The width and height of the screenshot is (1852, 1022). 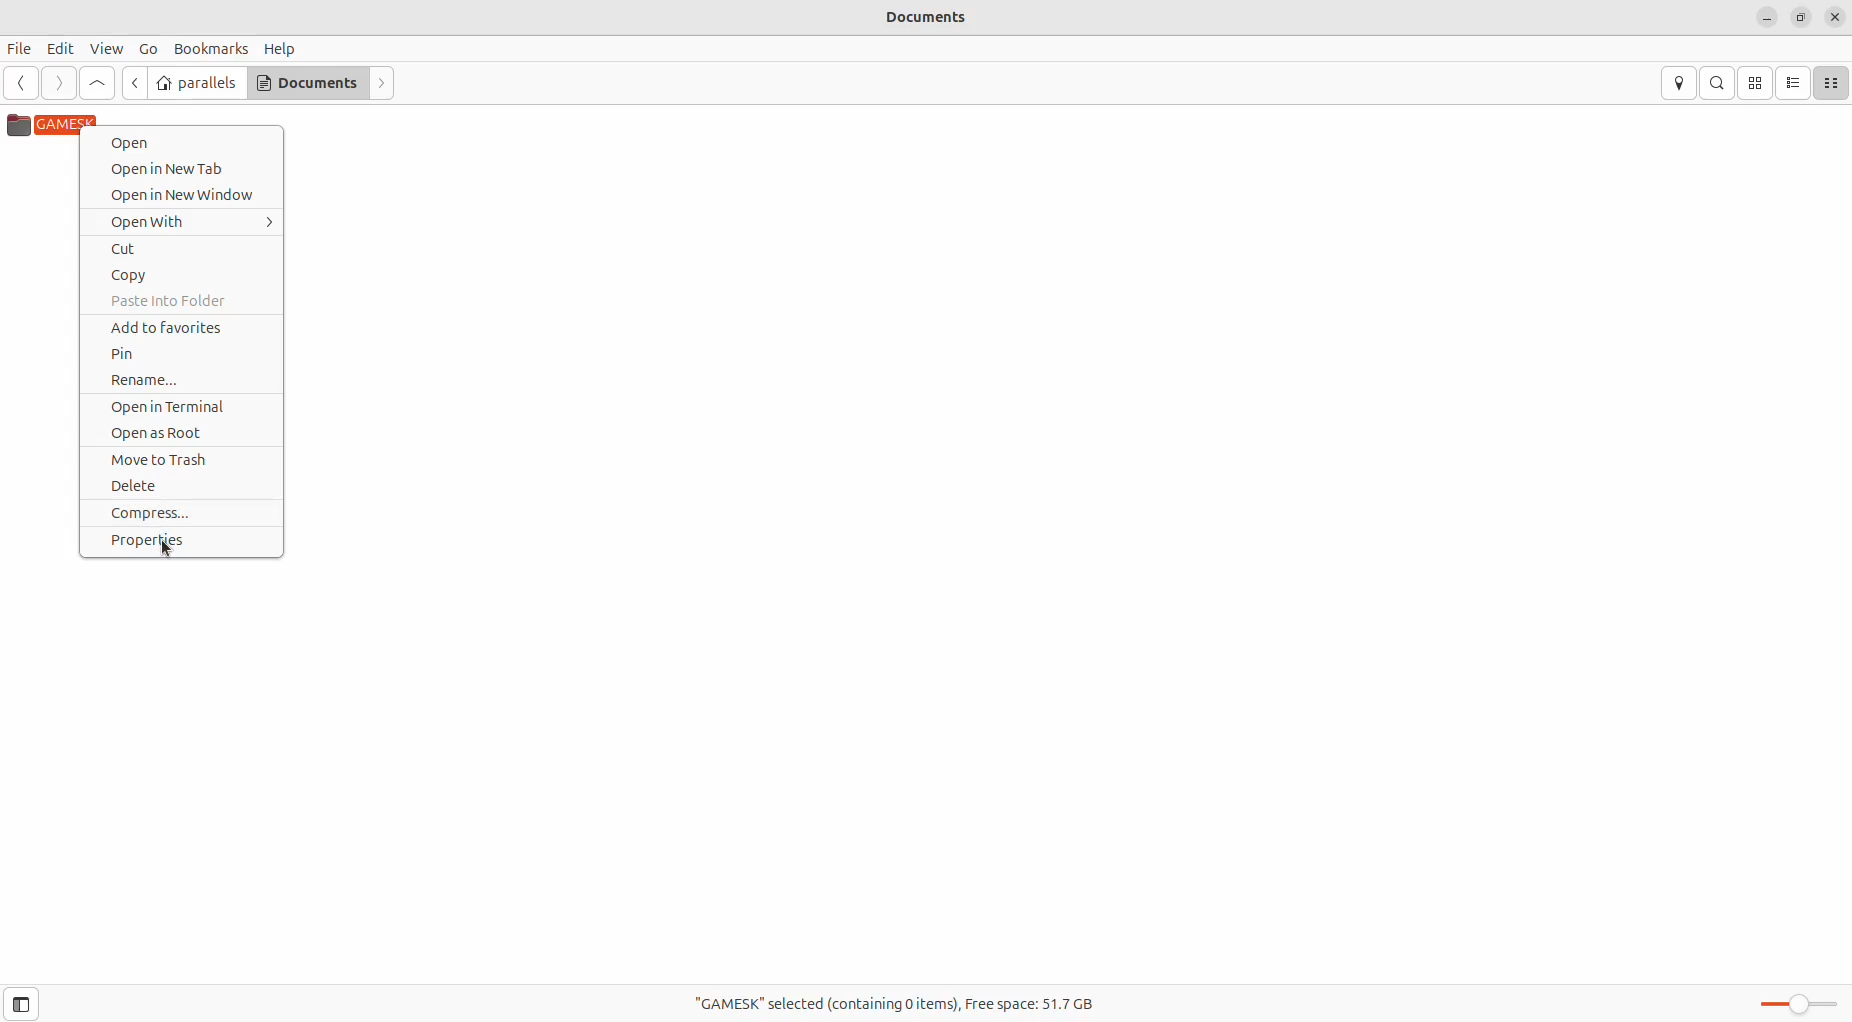 I want to click on minimize, so click(x=1768, y=20).